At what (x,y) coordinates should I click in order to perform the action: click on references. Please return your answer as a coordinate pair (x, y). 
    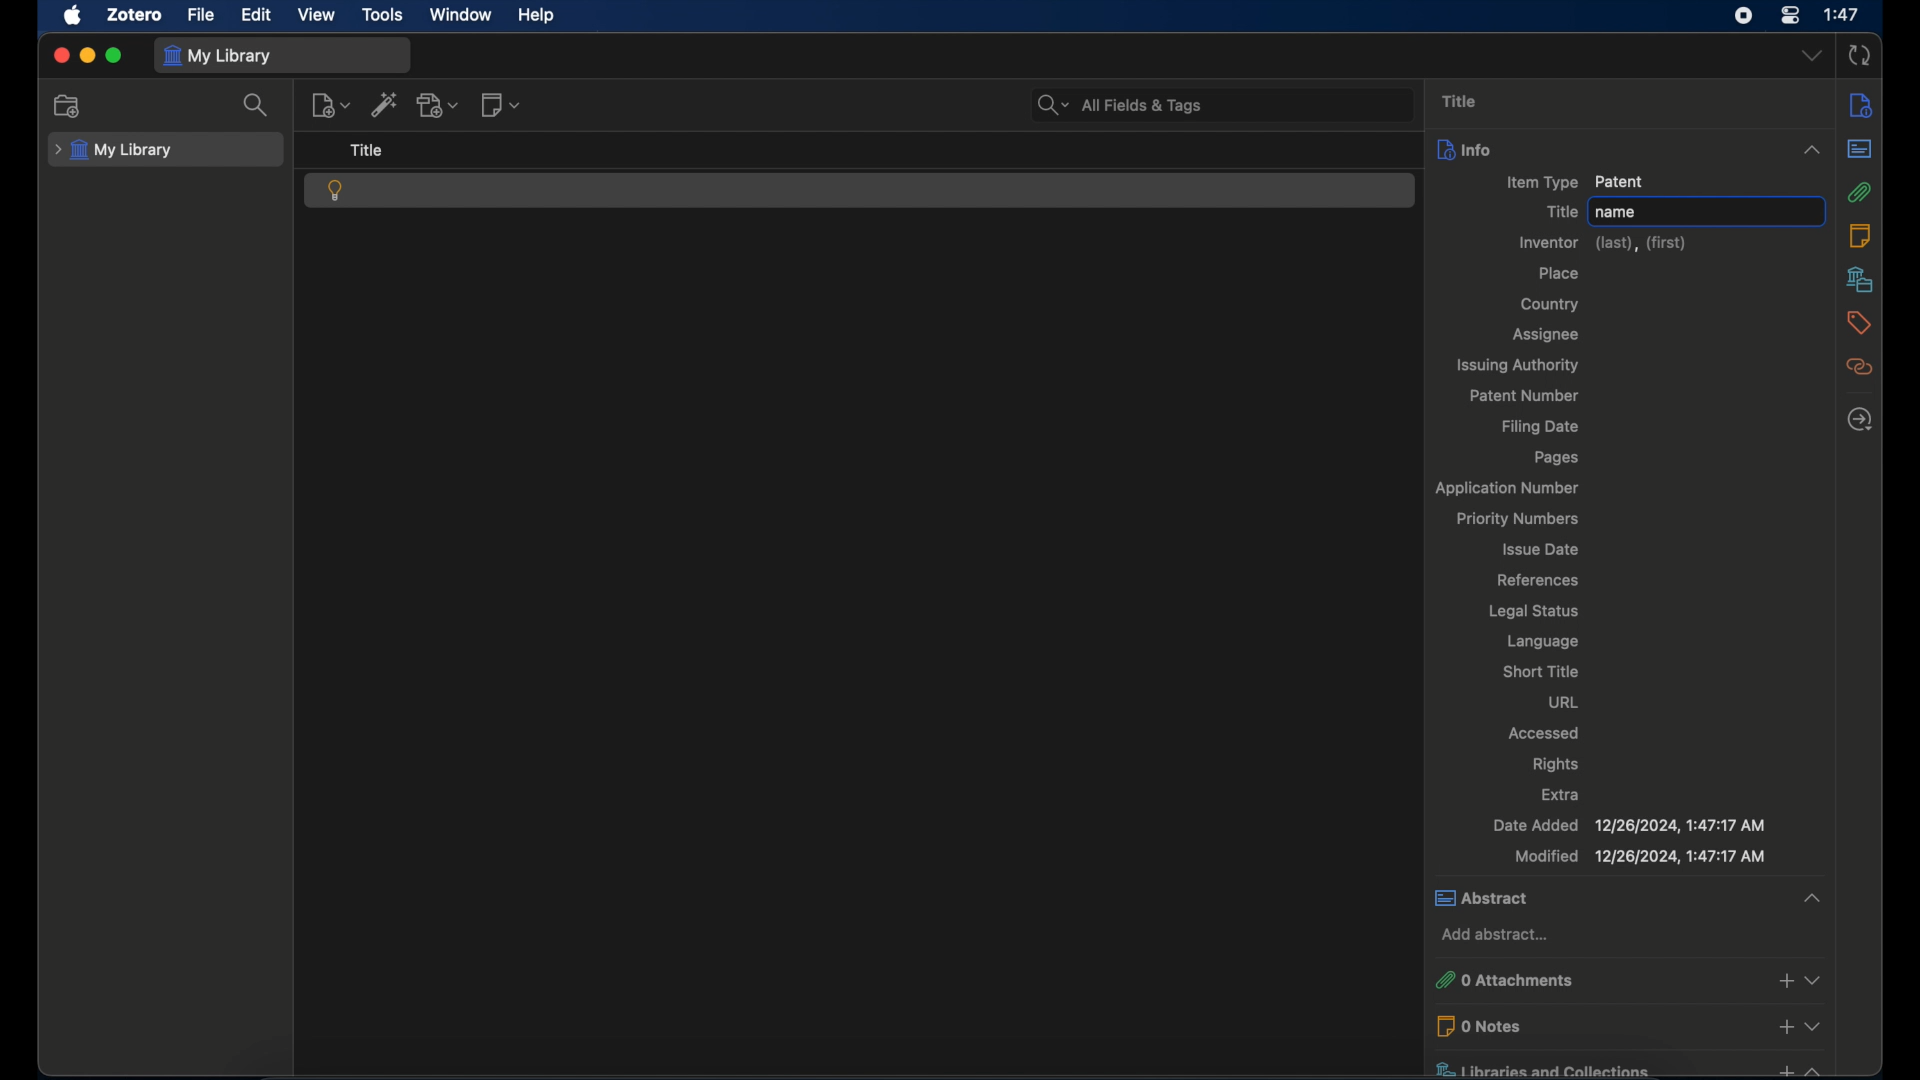
    Looking at the image, I should click on (1536, 581).